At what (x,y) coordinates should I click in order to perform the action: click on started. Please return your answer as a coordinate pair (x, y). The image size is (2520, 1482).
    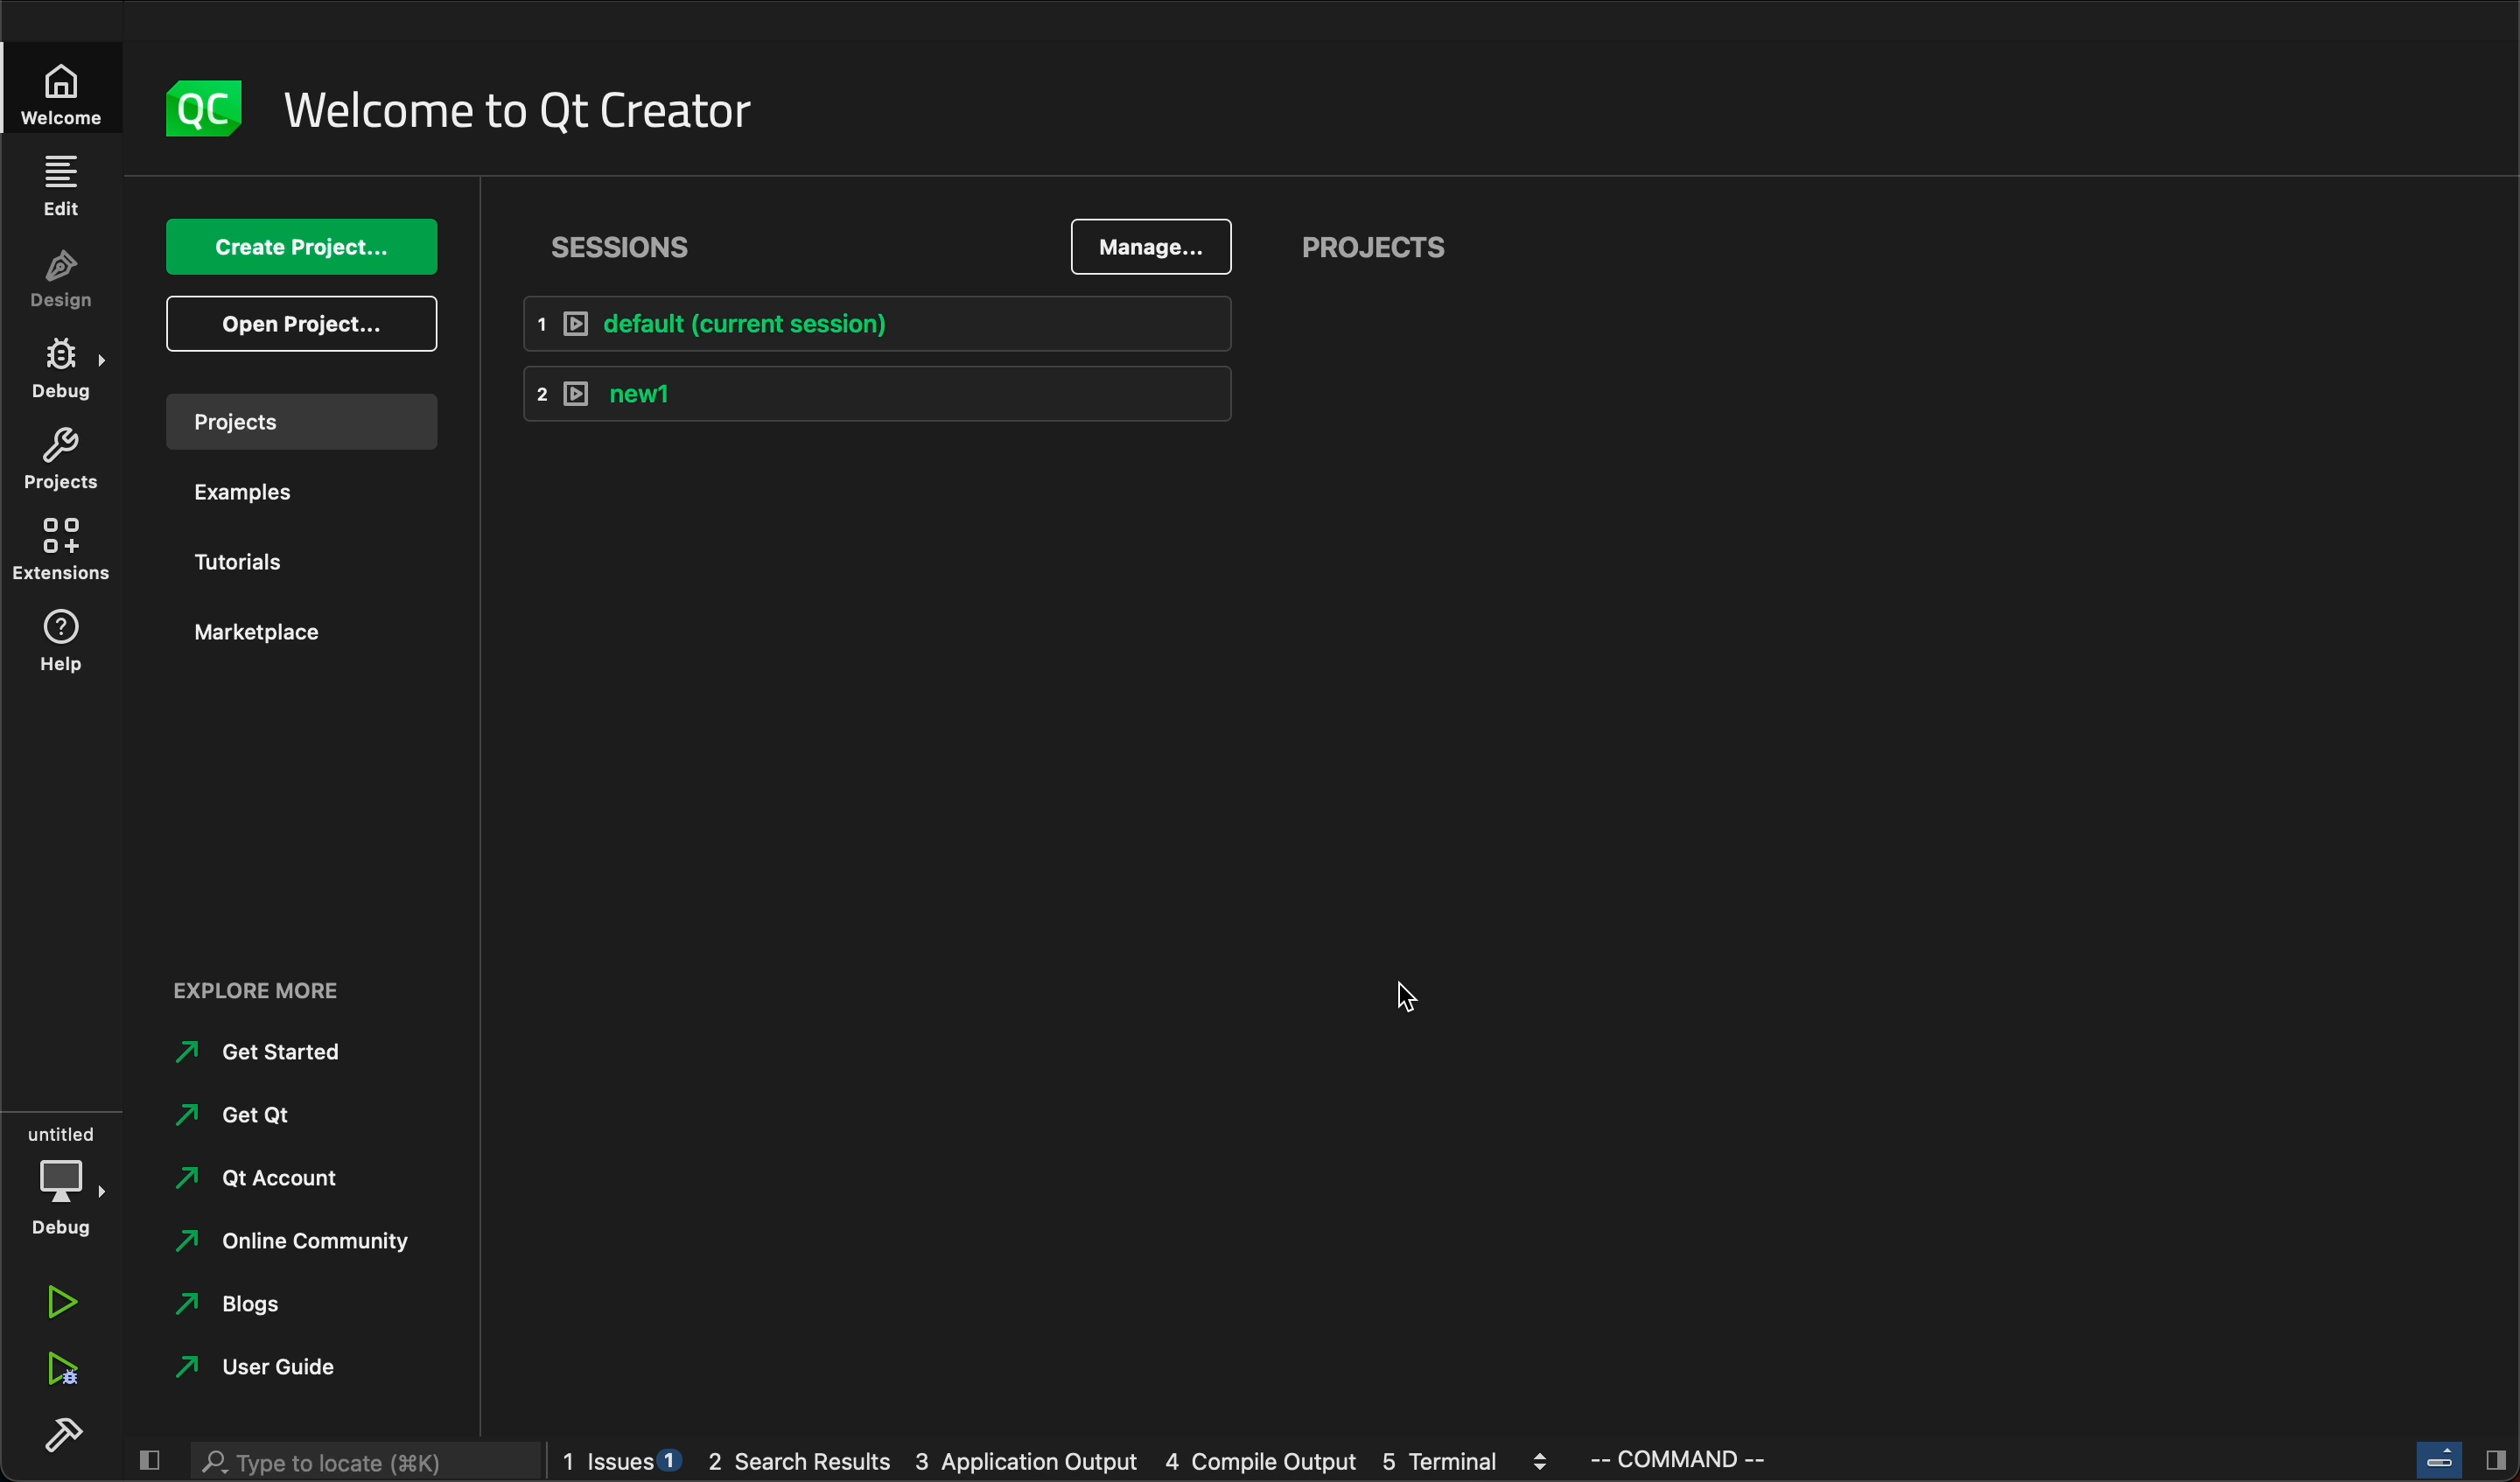
    Looking at the image, I should click on (265, 1053).